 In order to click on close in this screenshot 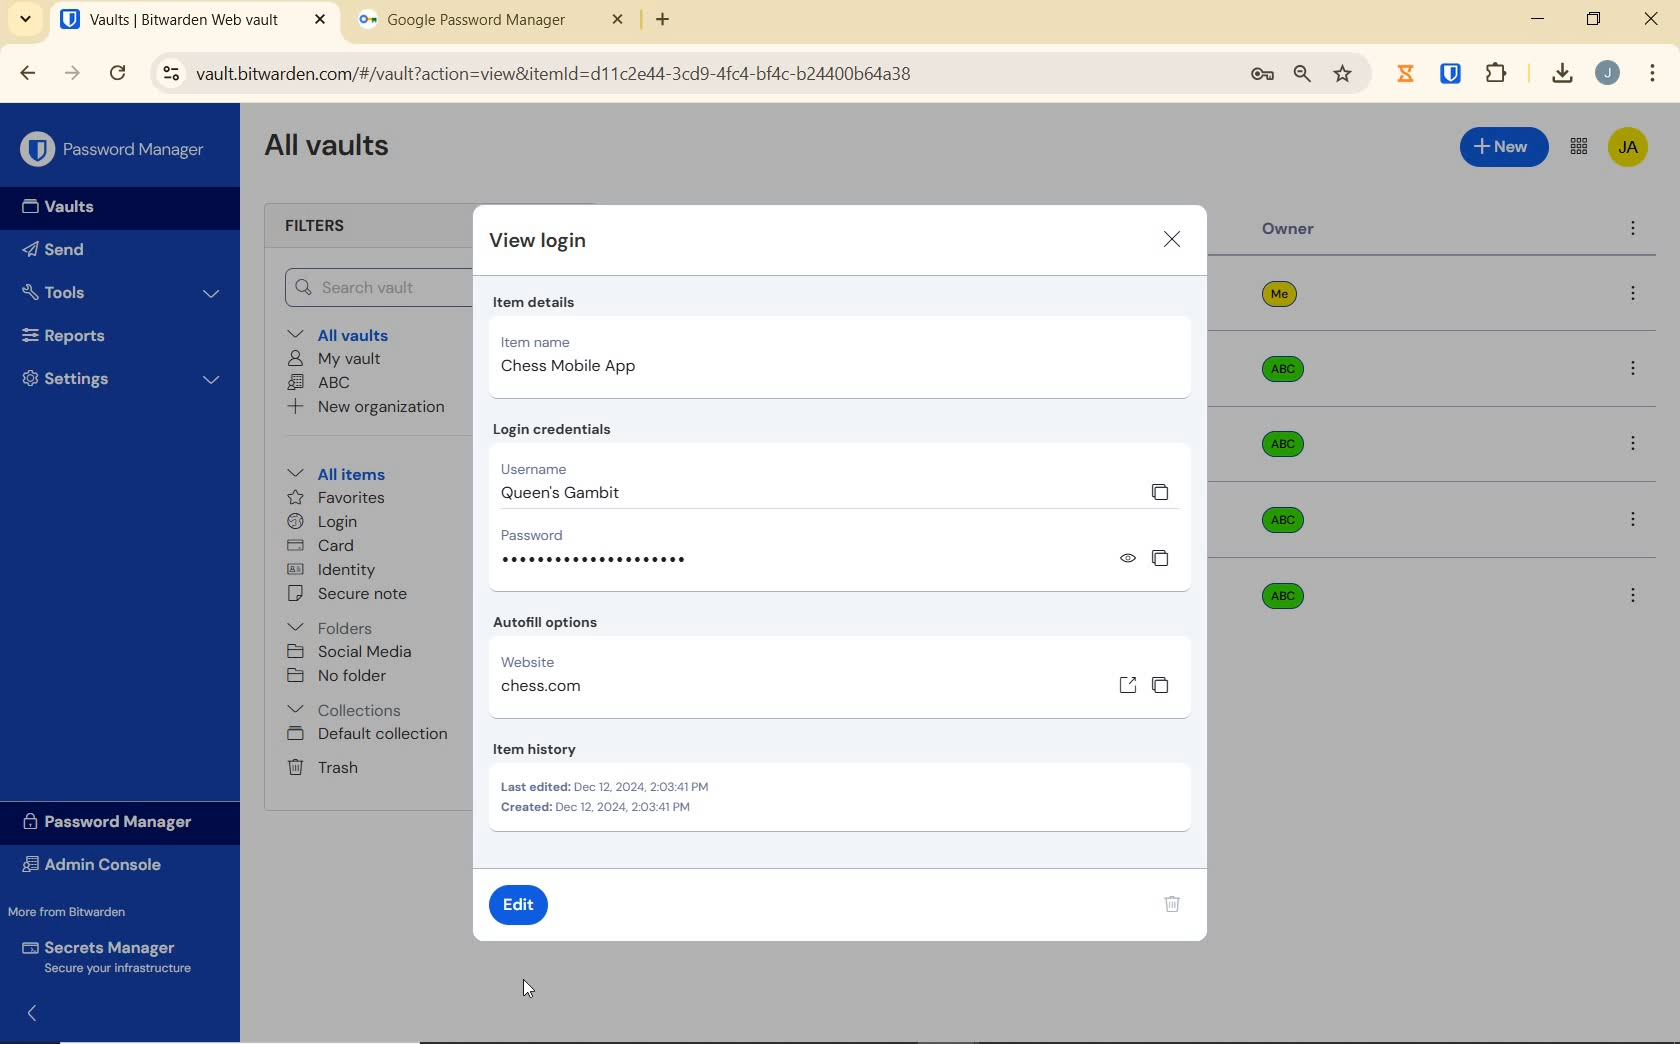, I will do `click(1653, 19)`.